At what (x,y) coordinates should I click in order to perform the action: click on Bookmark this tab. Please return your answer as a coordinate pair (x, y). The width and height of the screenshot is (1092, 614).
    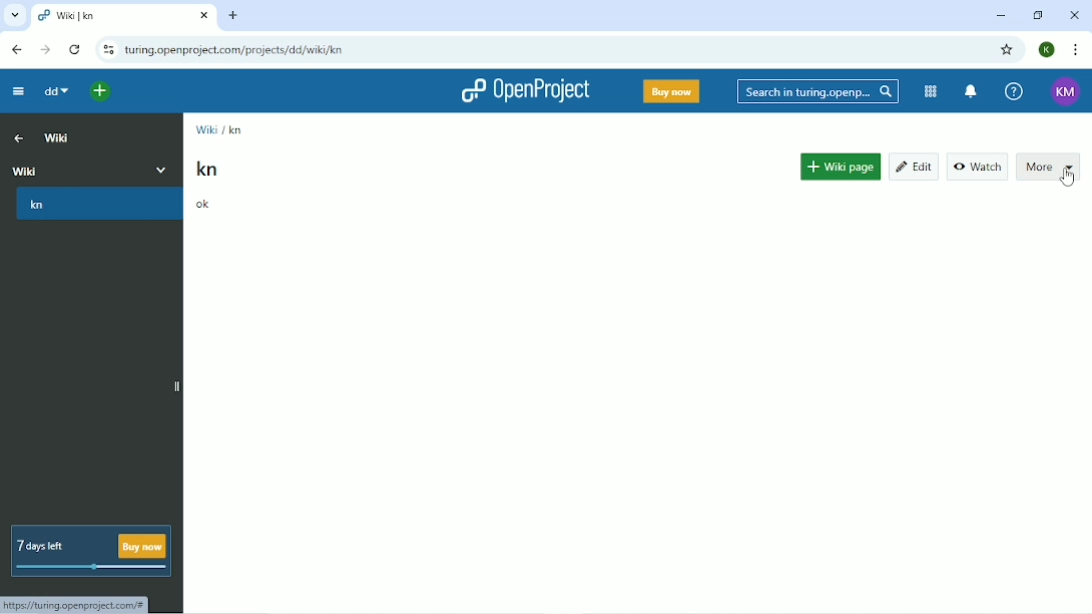
    Looking at the image, I should click on (1007, 50).